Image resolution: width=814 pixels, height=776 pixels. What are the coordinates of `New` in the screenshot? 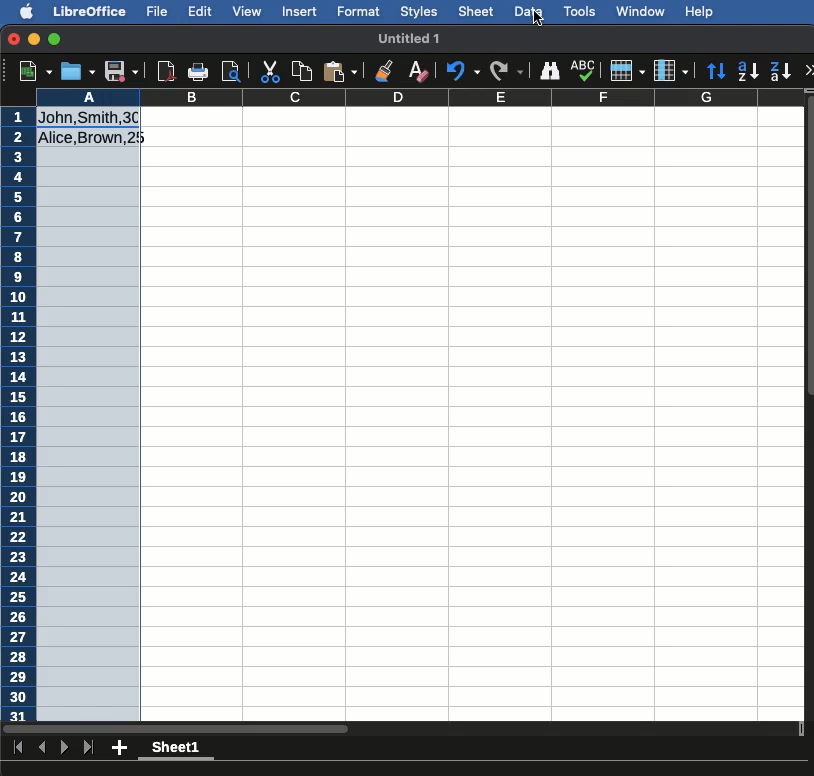 It's located at (35, 69).